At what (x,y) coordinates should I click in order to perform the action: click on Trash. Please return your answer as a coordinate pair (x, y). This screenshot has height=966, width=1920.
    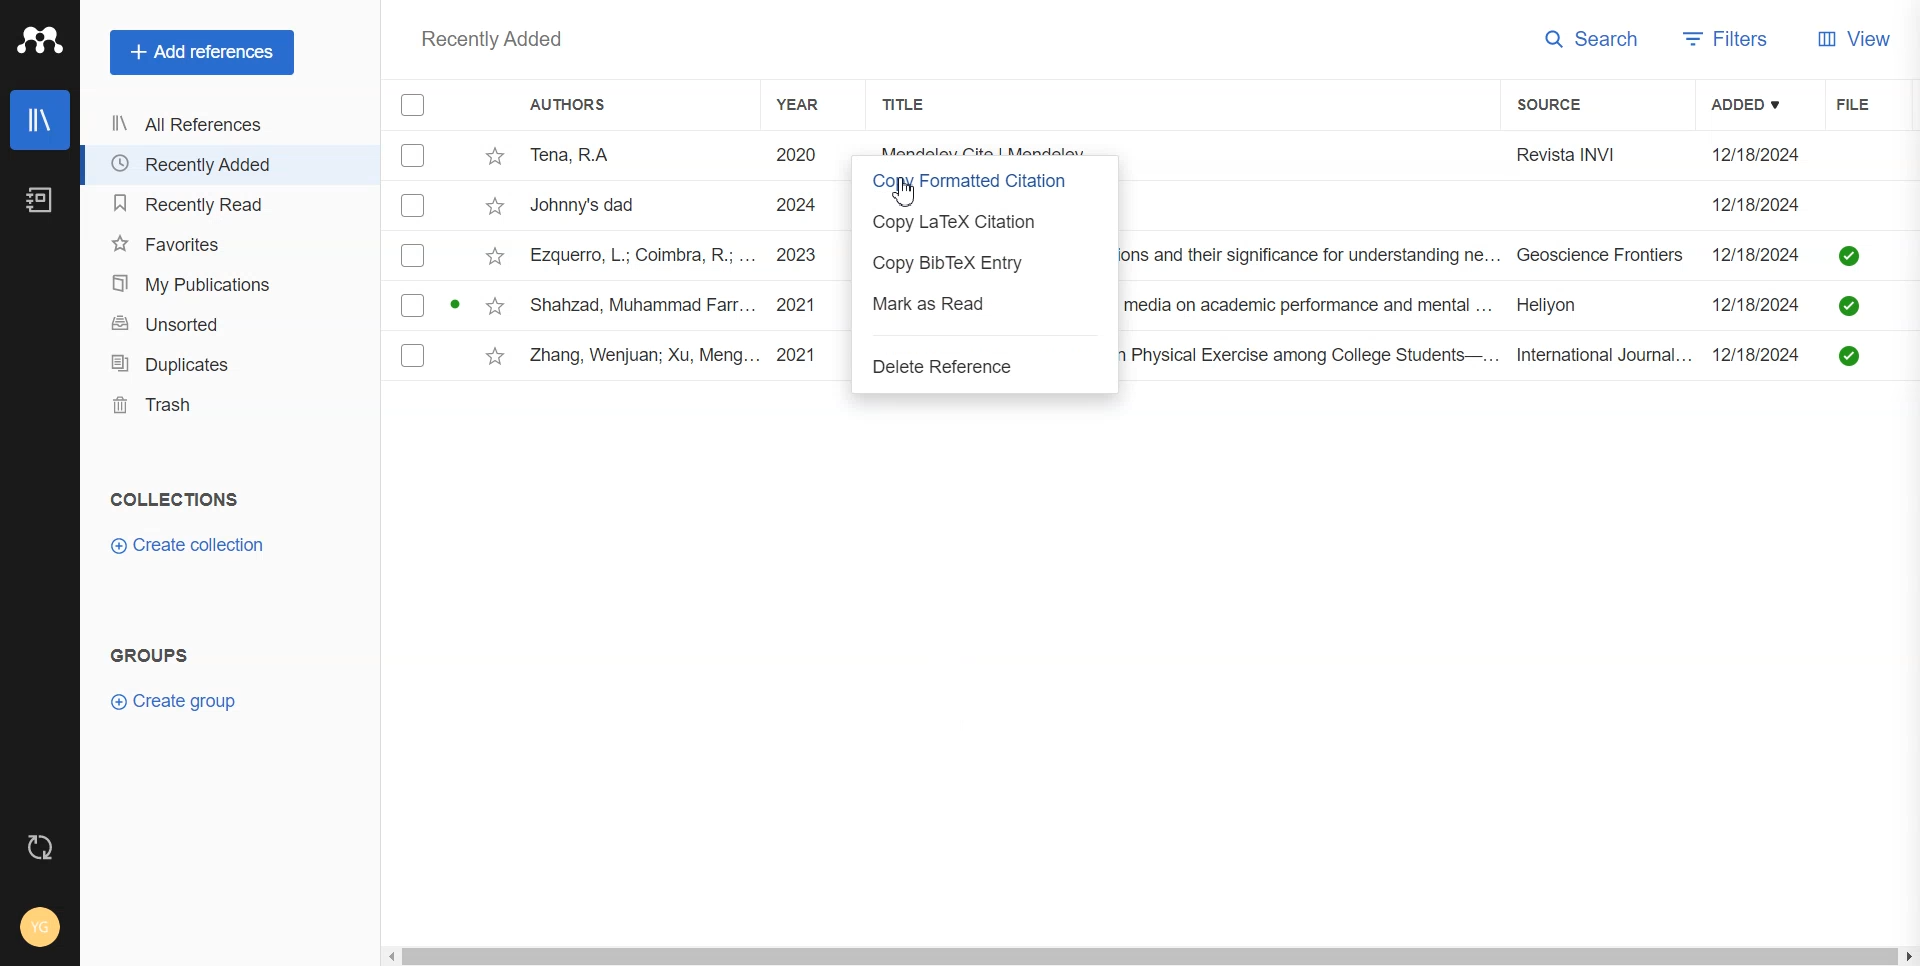
    Looking at the image, I should click on (231, 404).